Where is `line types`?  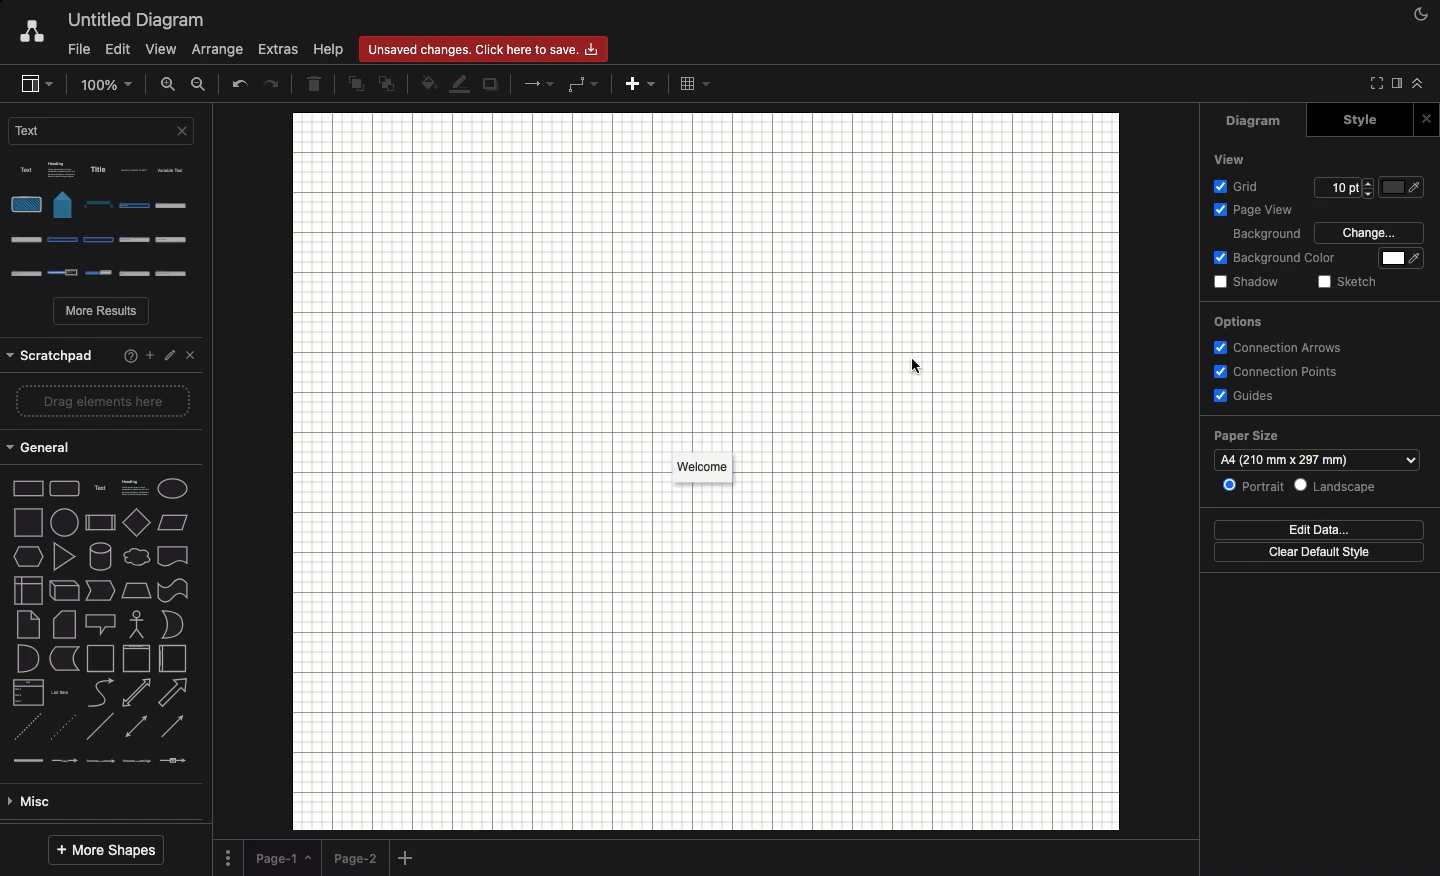 line types is located at coordinates (107, 594).